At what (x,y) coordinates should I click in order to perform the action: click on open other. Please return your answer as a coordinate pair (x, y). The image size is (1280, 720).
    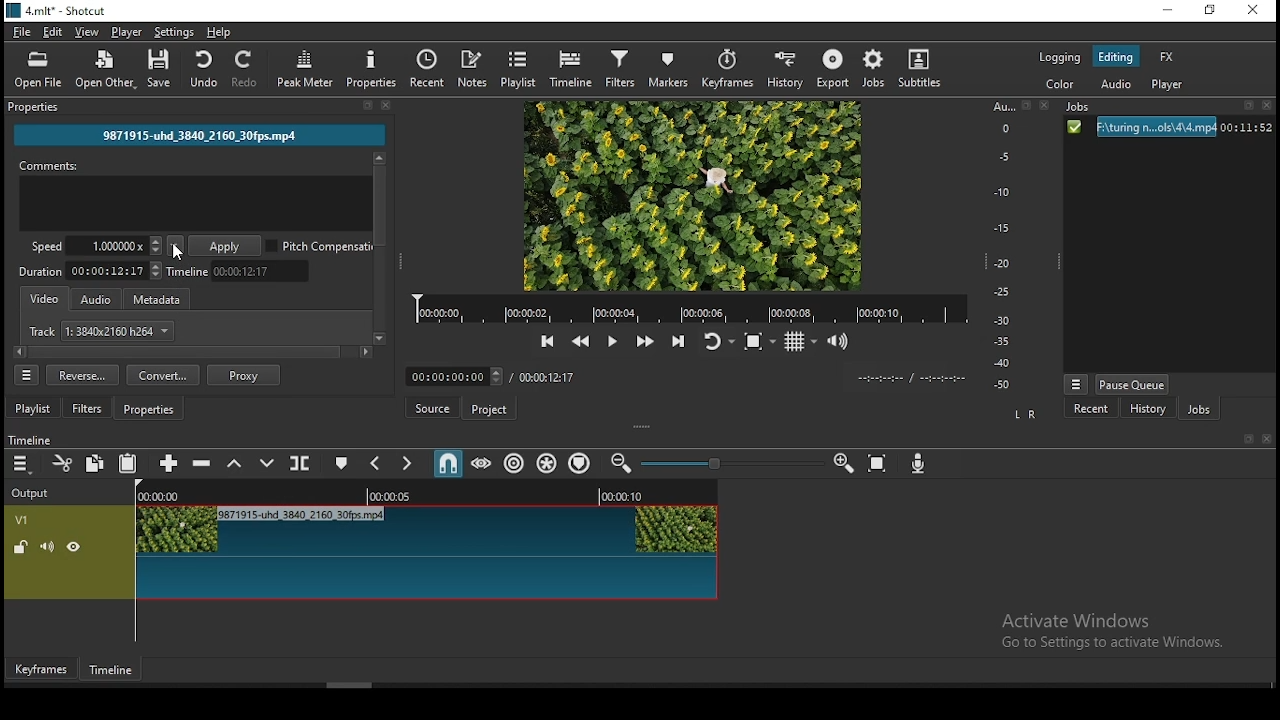
    Looking at the image, I should click on (105, 72).